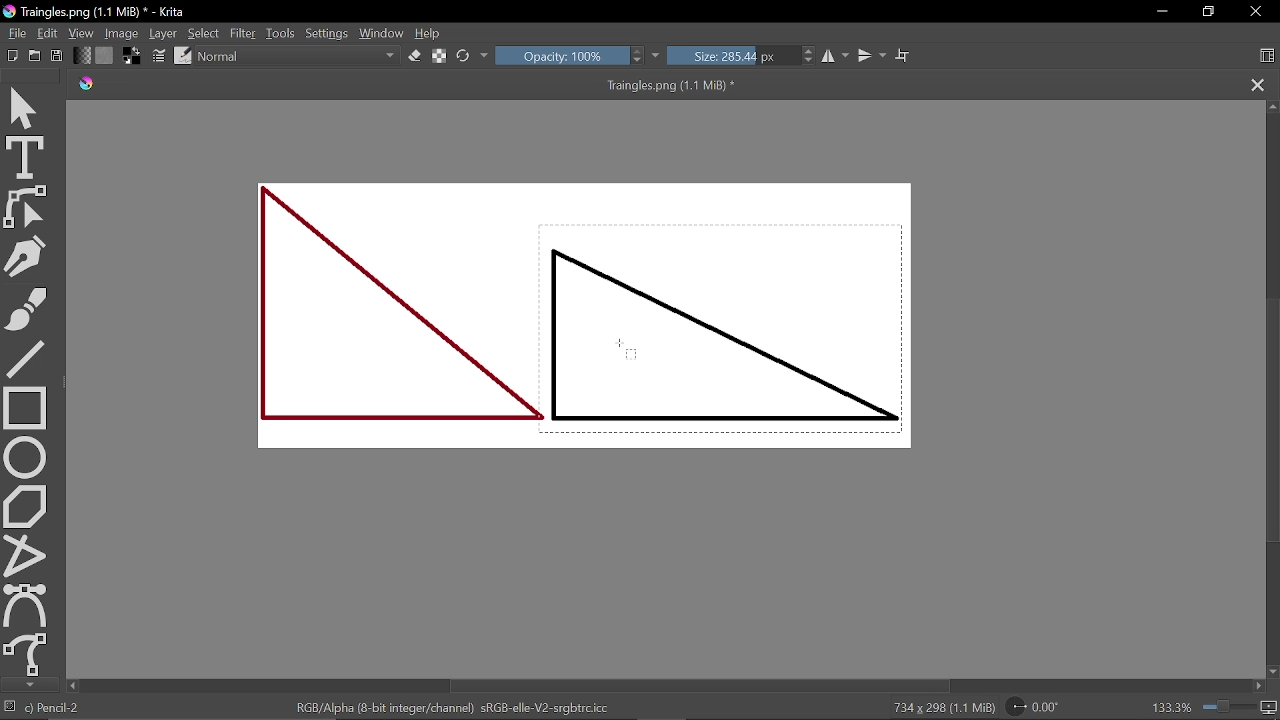 The height and width of the screenshot is (720, 1280). I want to click on RGB/Alpha (8-bit integer/channel) sRGB-elle-V2-srgbtrc.icc, so click(450, 708).